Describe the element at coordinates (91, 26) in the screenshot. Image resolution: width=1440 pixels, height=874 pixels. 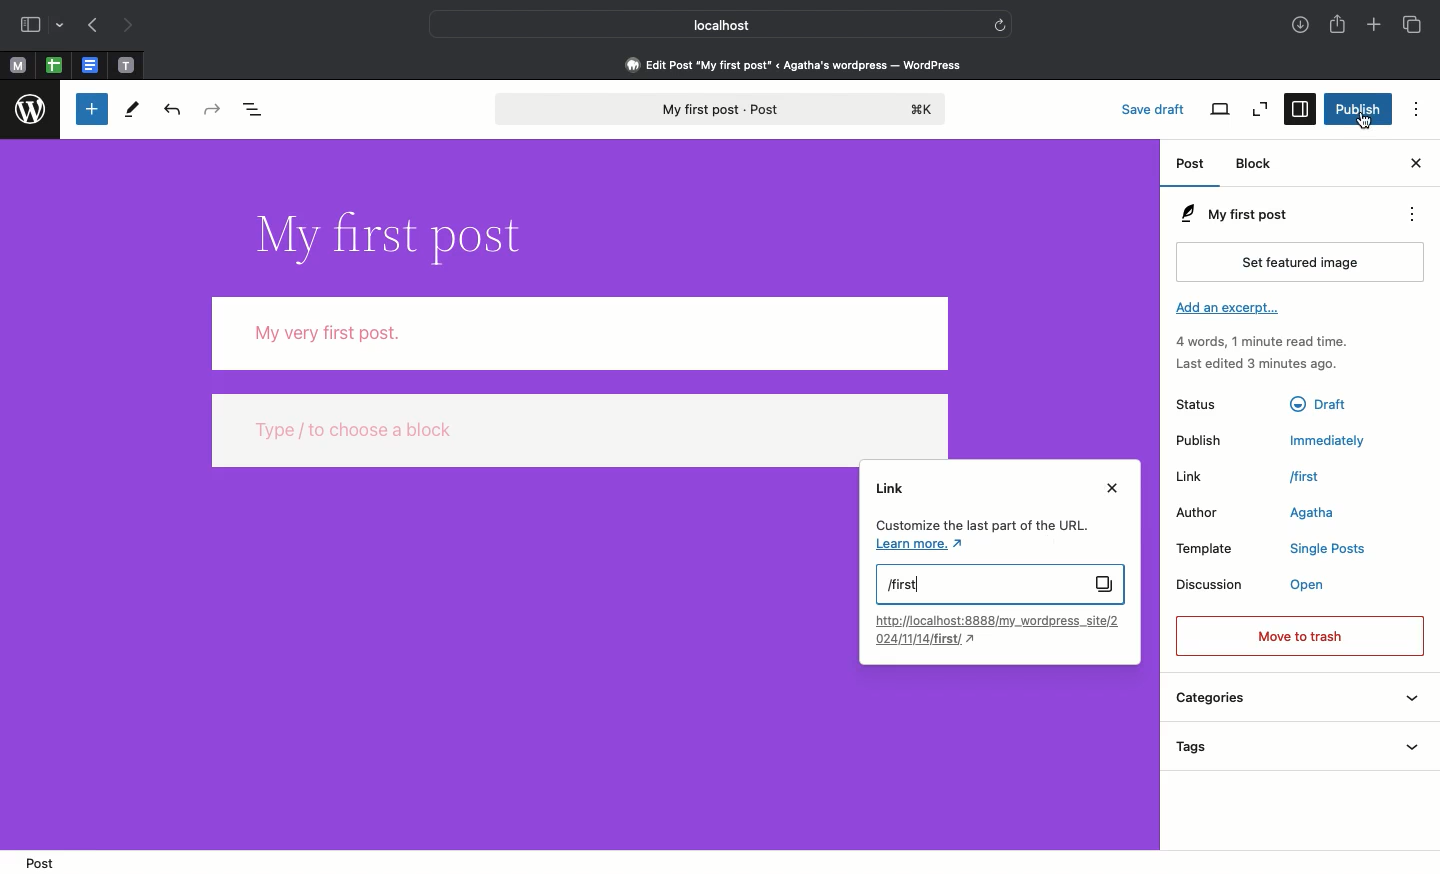
I see `Previous page` at that location.